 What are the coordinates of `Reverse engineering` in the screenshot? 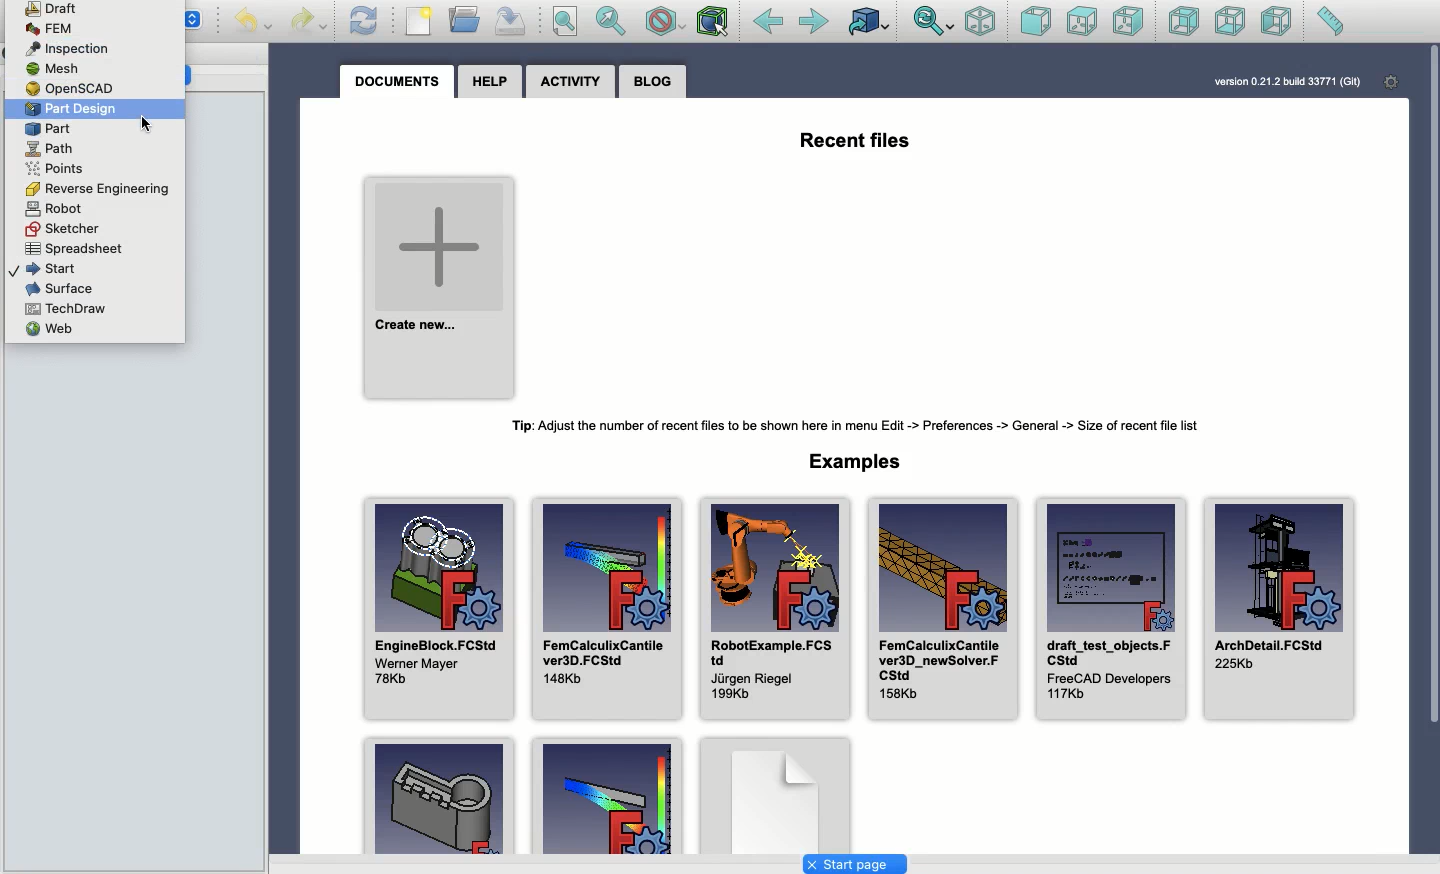 It's located at (99, 189).